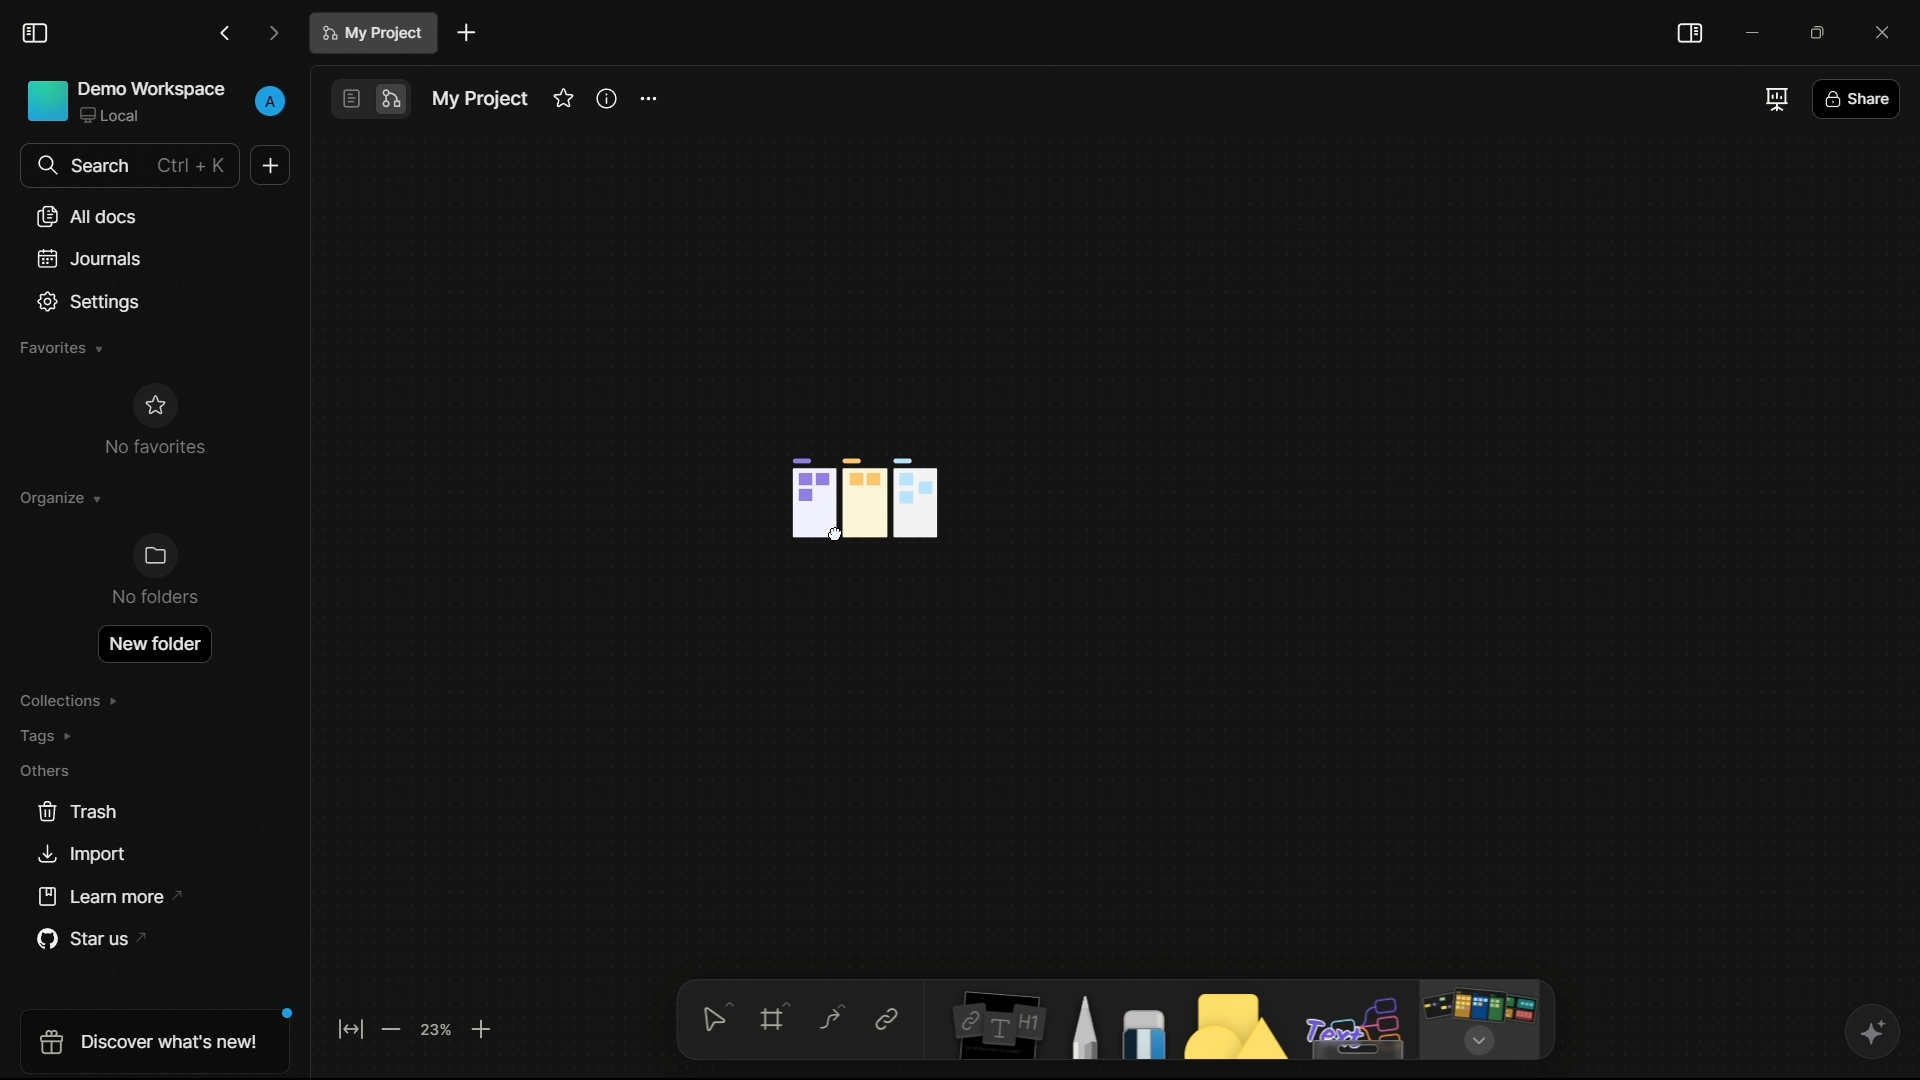 Image resolution: width=1920 pixels, height=1080 pixels. What do you see at coordinates (831, 1019) in the screenshot?
I see `connectors` at bounding box center [831, 1019].